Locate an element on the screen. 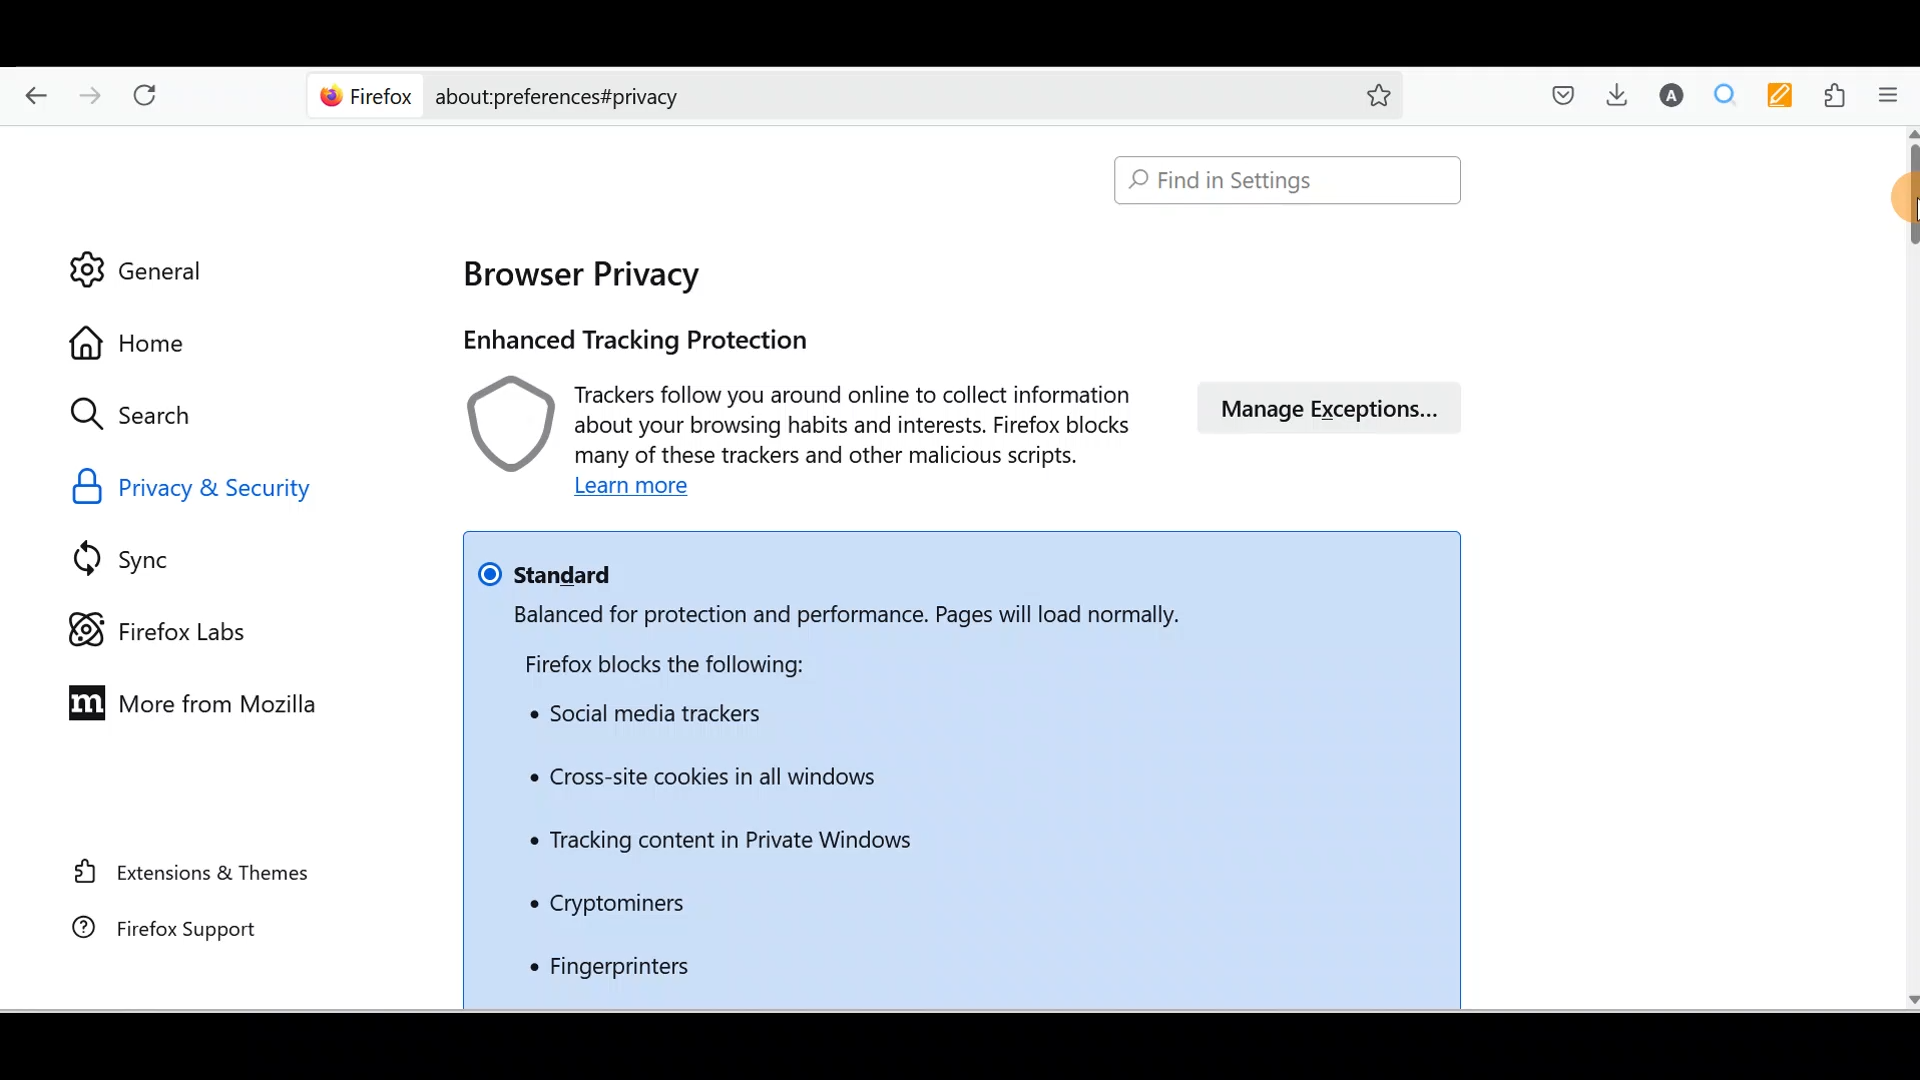 Image resolution: width=1920 pixels, height=1080 pixels. « Social media trackers is located at coordinates (653, 717).